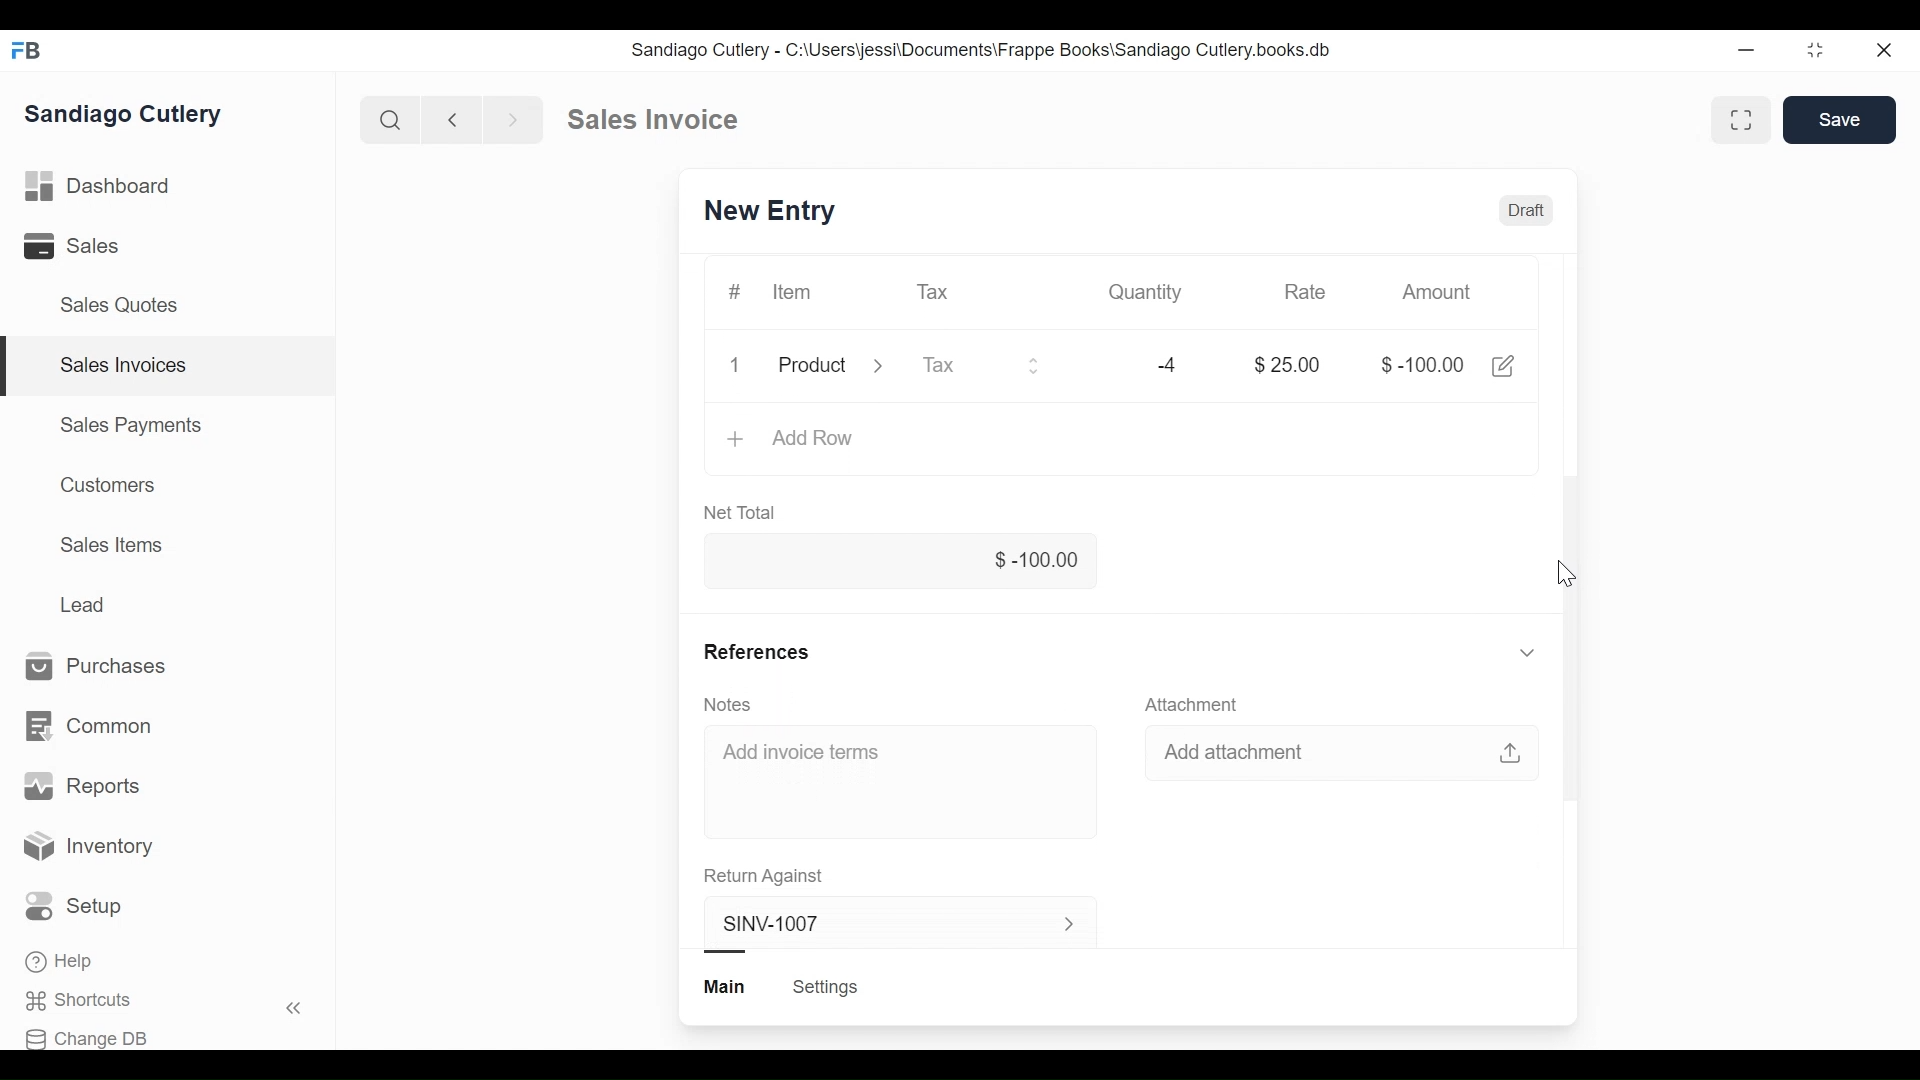 The height and width of the screenshot is (1080, 1920). I want to click on Settings, so click(826, 987).